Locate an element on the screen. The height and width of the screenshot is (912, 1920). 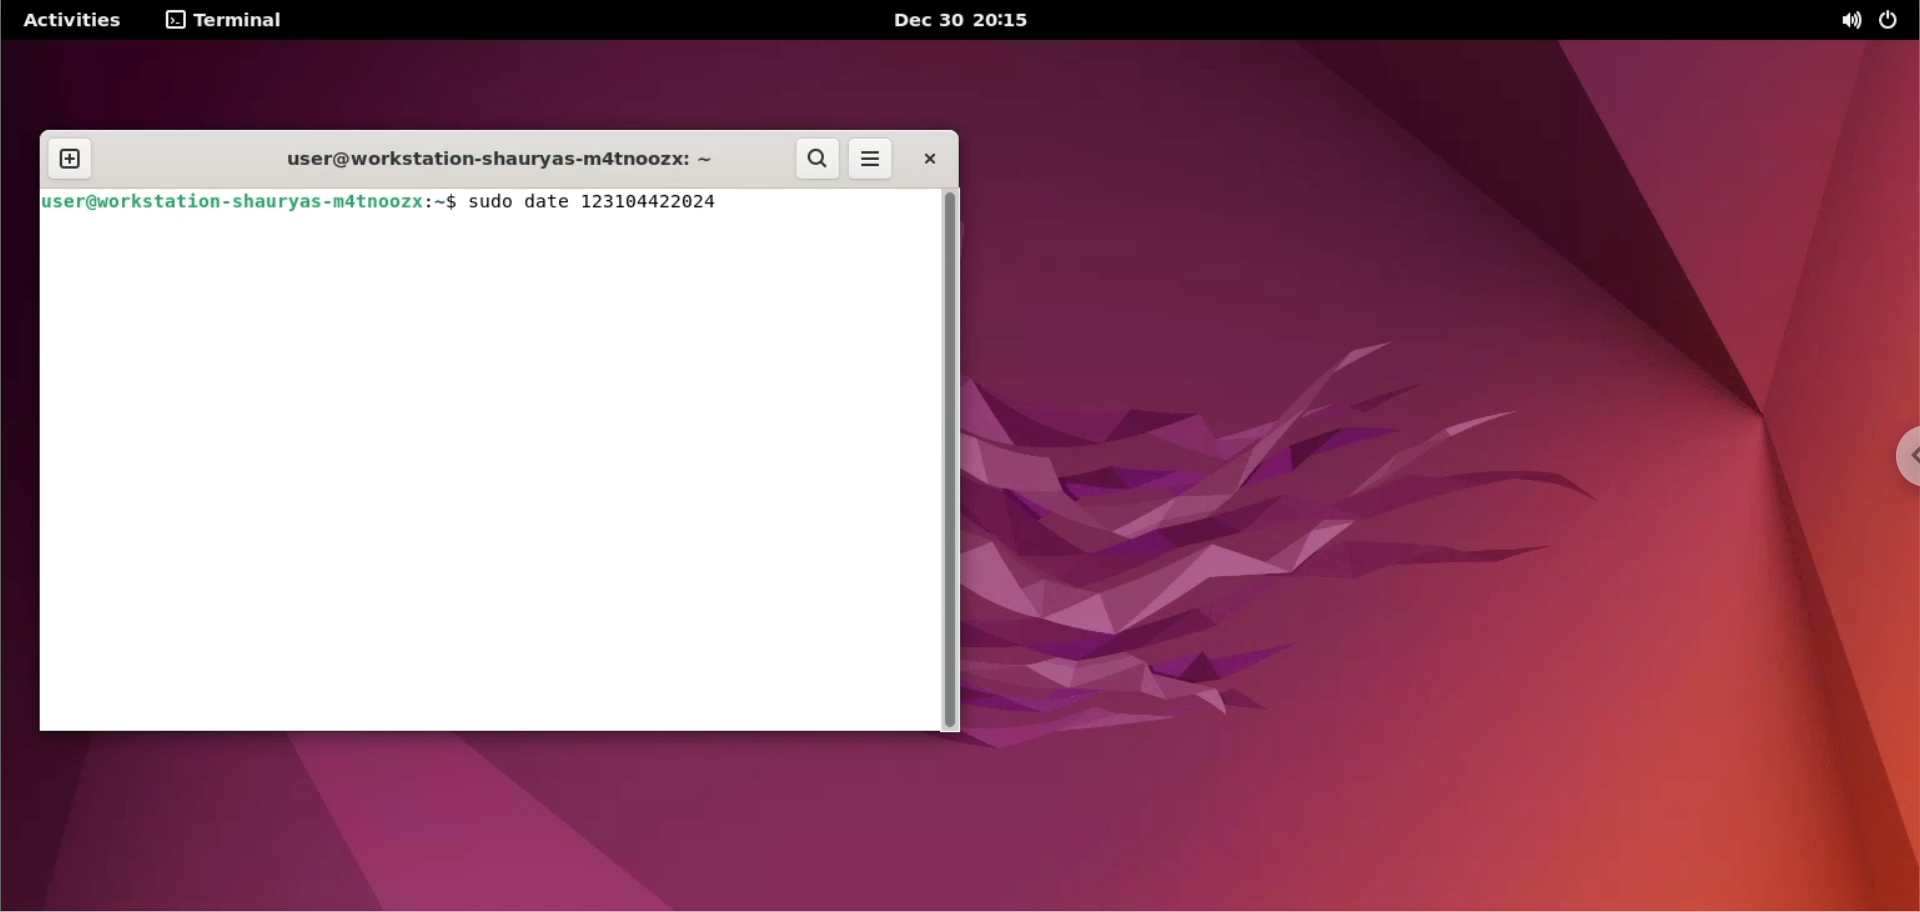
more options is located at coordinates (872, 158).